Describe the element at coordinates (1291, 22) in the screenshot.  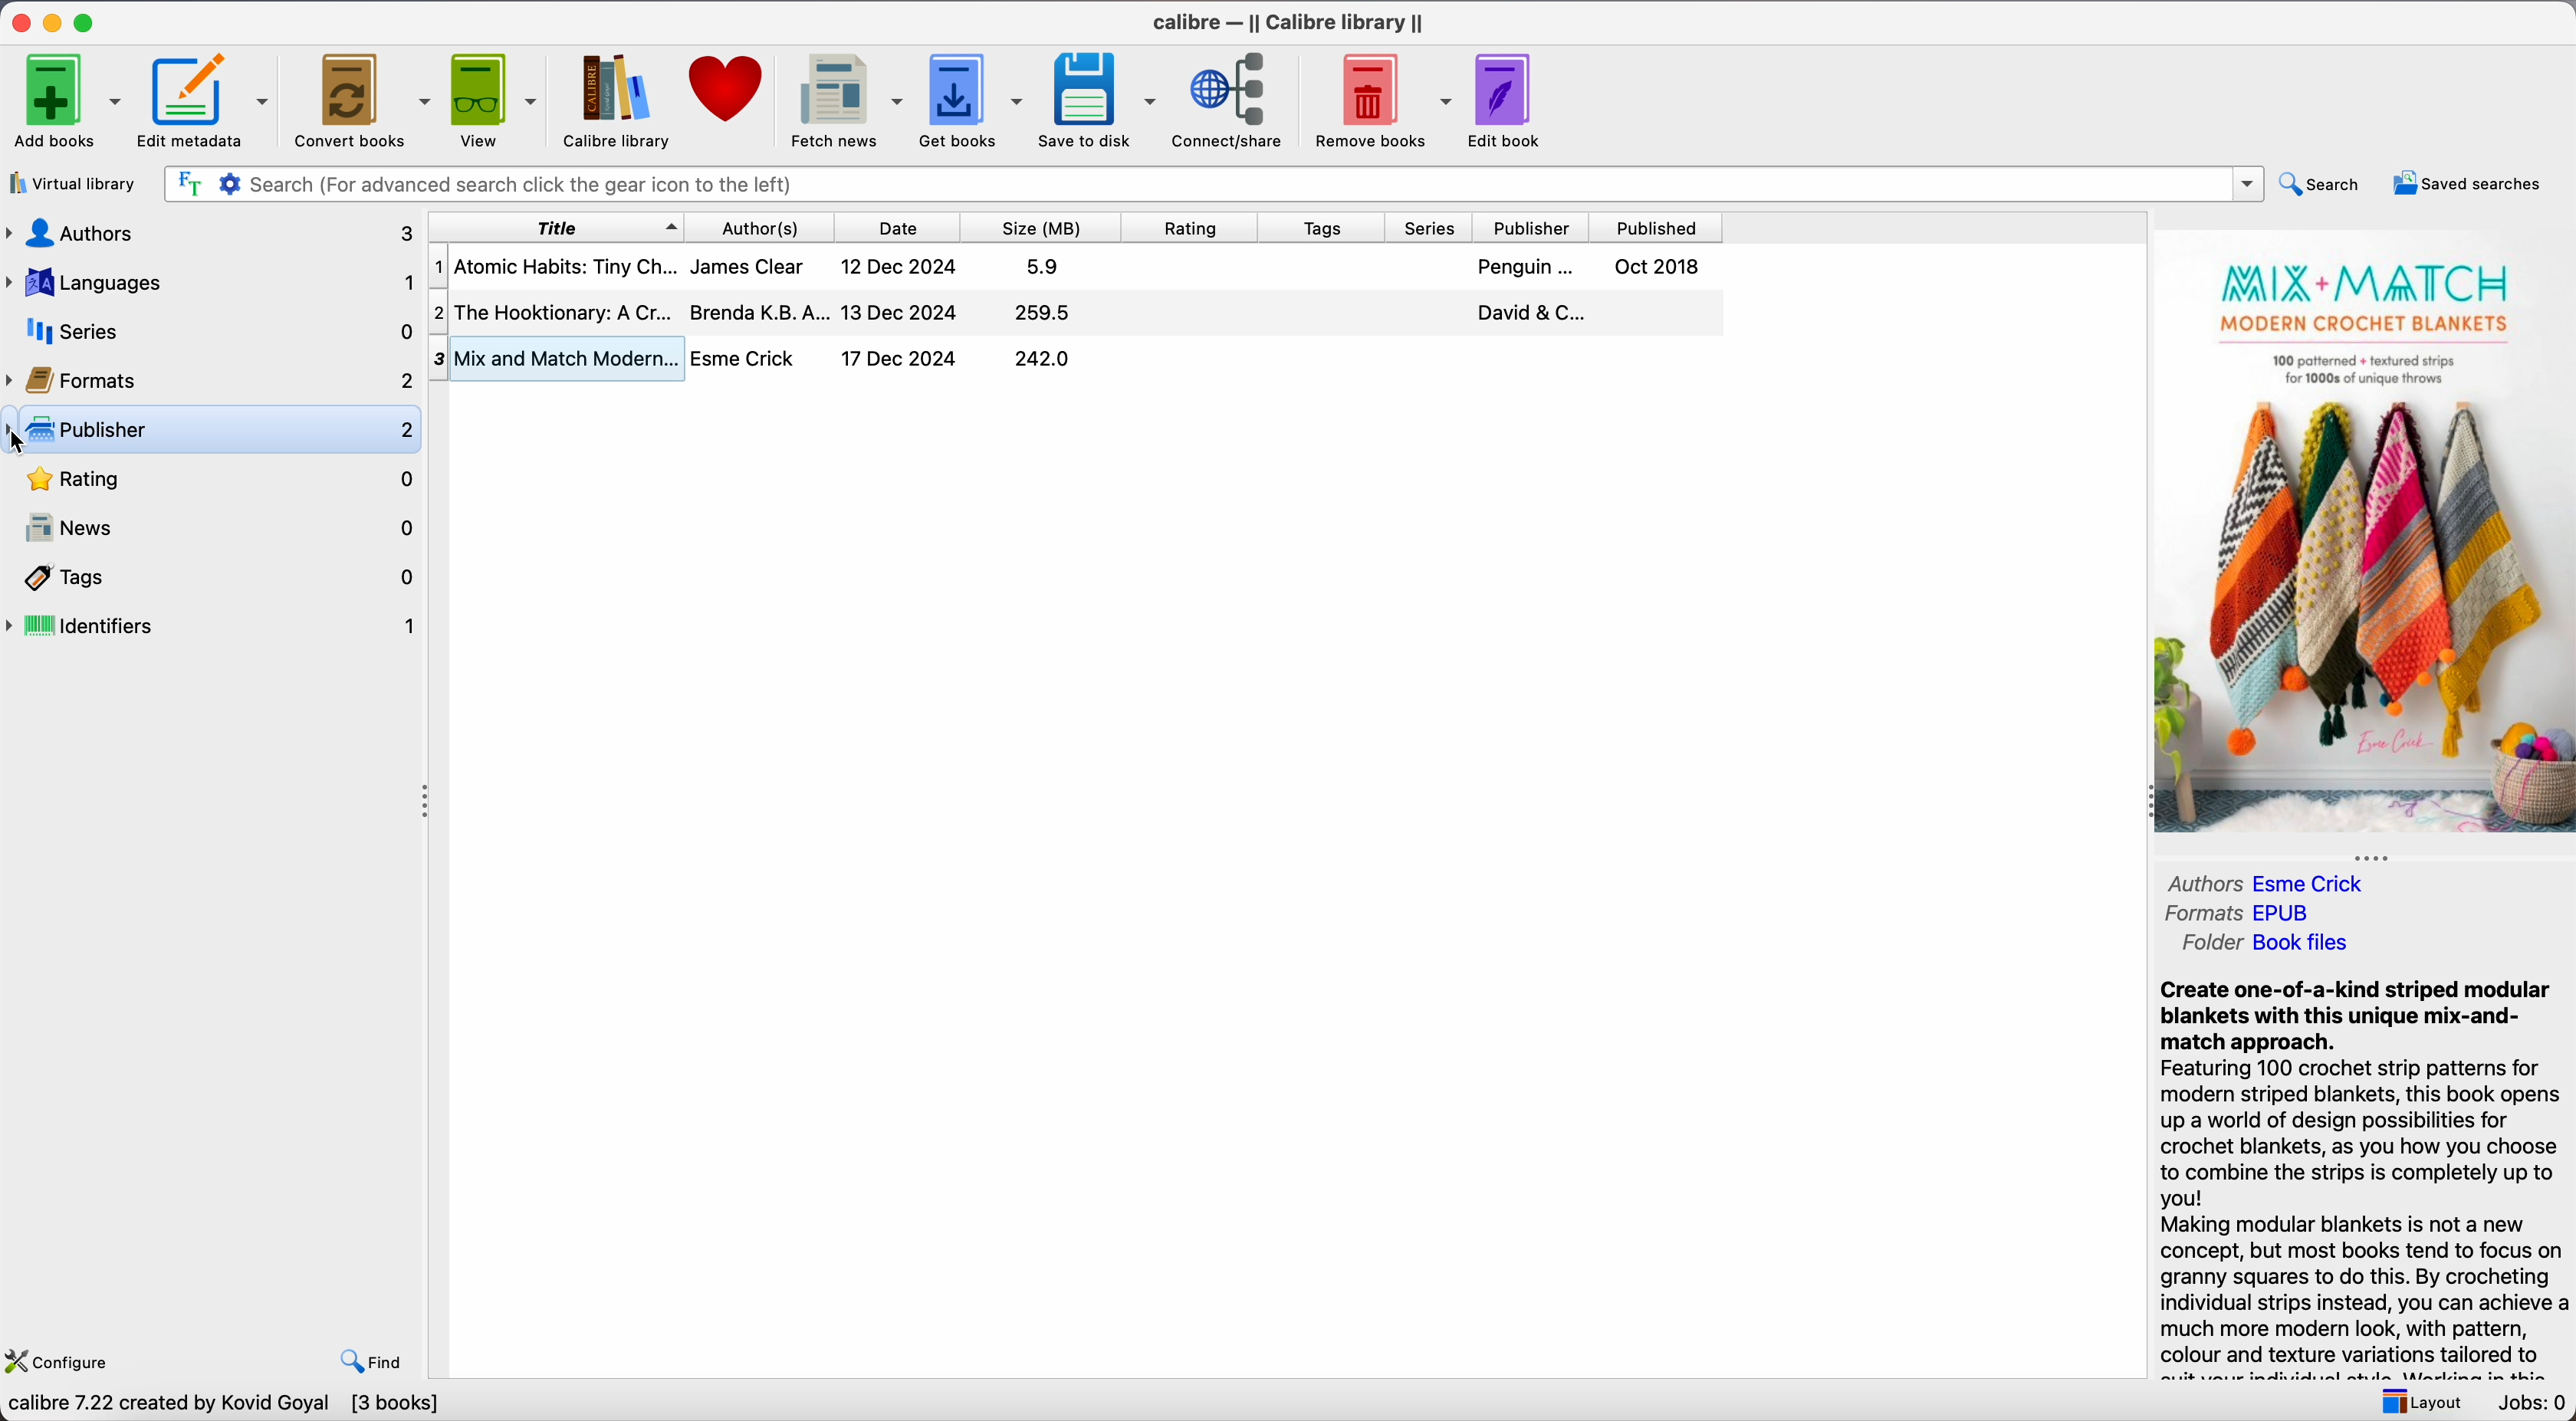
I see `Calibre` at that location.